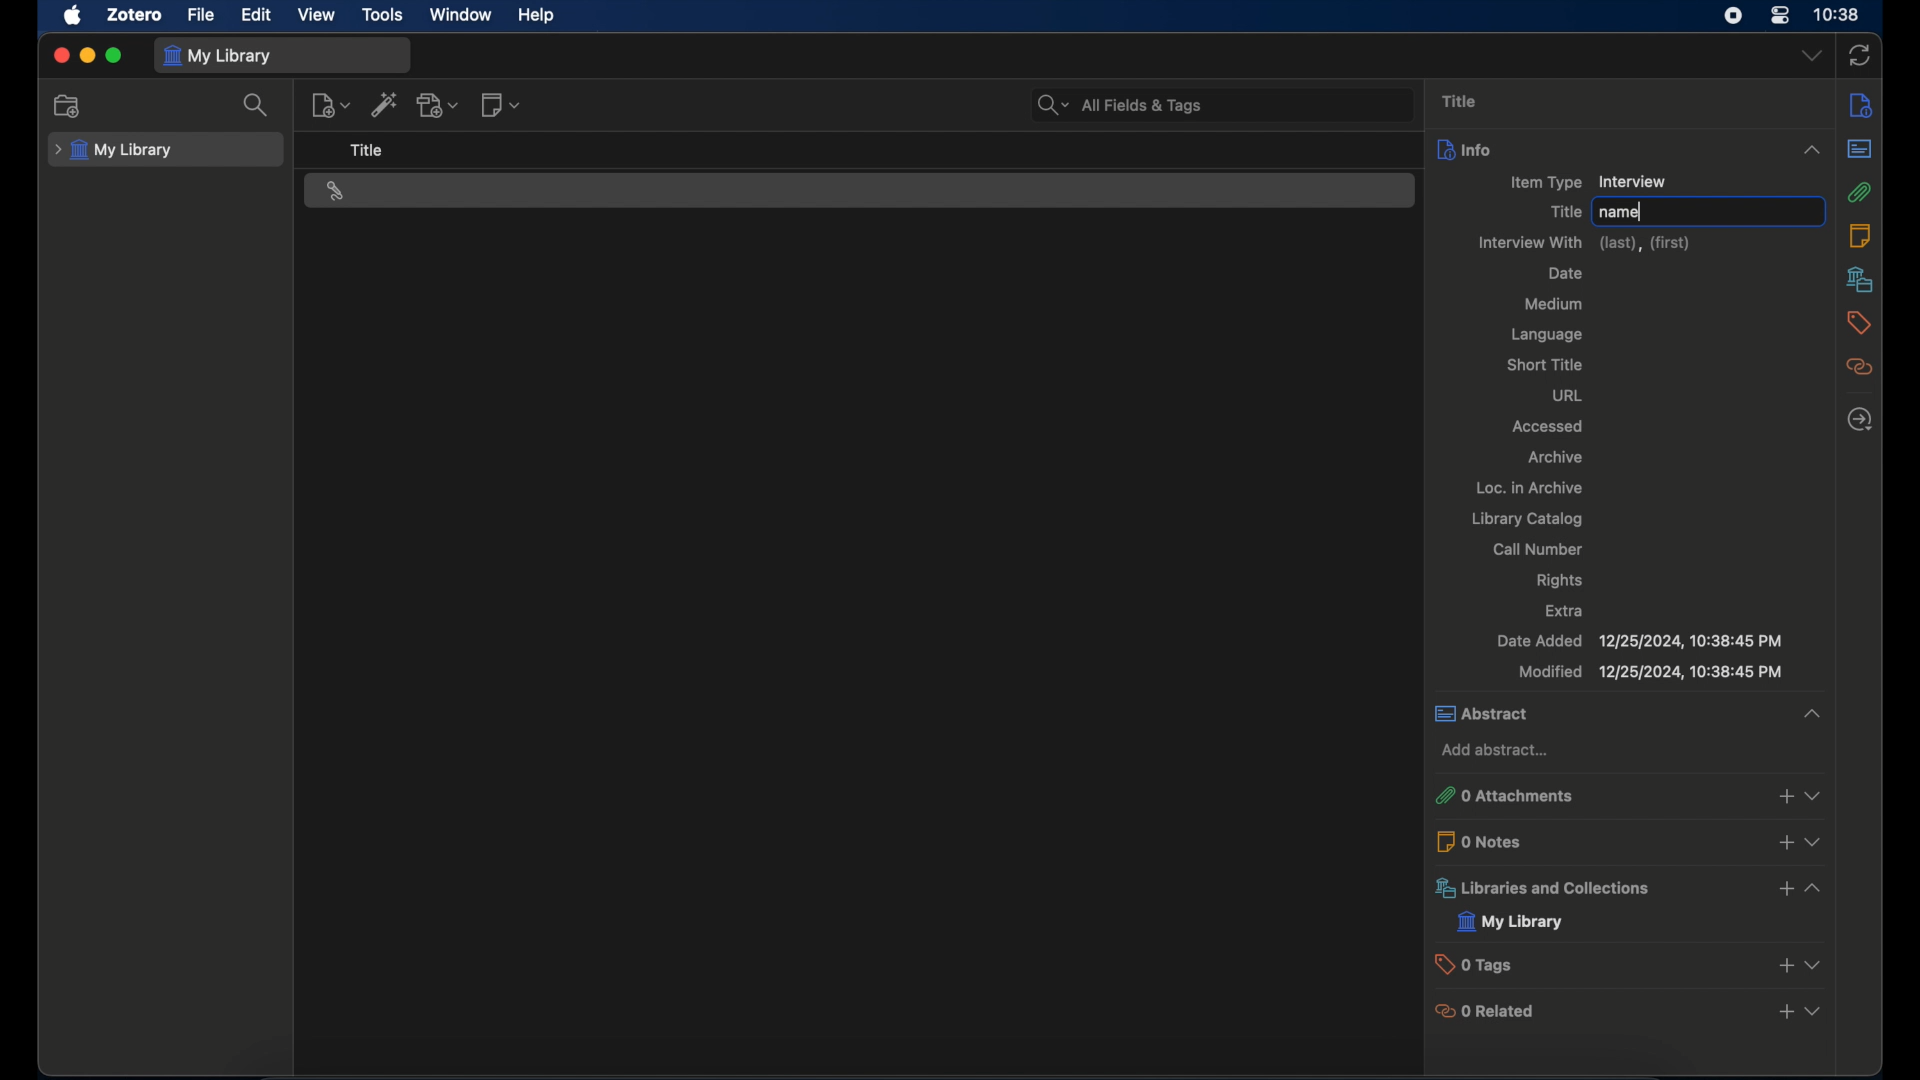 The image size is (1920, 1080). I want to click on title, so click(367, 151).